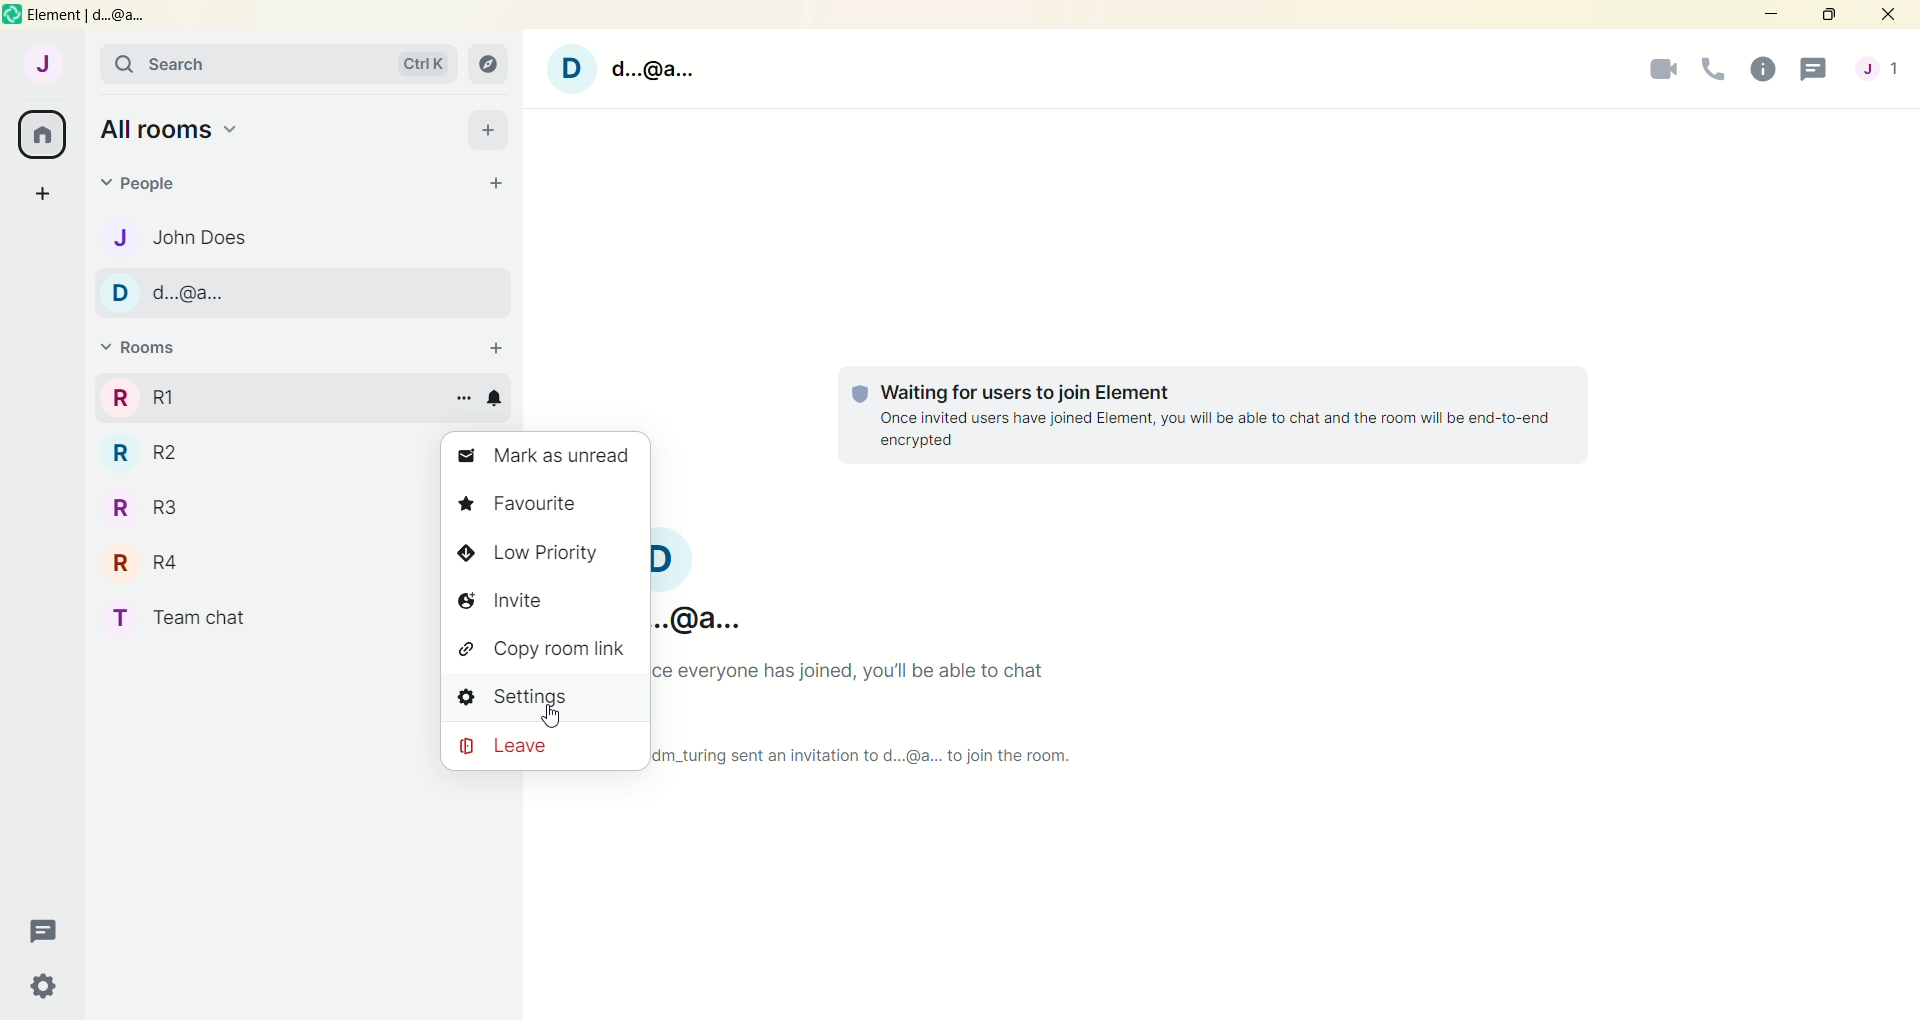  What do you see at coordinates (160, 513) in the screenshot?
I see `R R3` at bounding box center [160, 513].